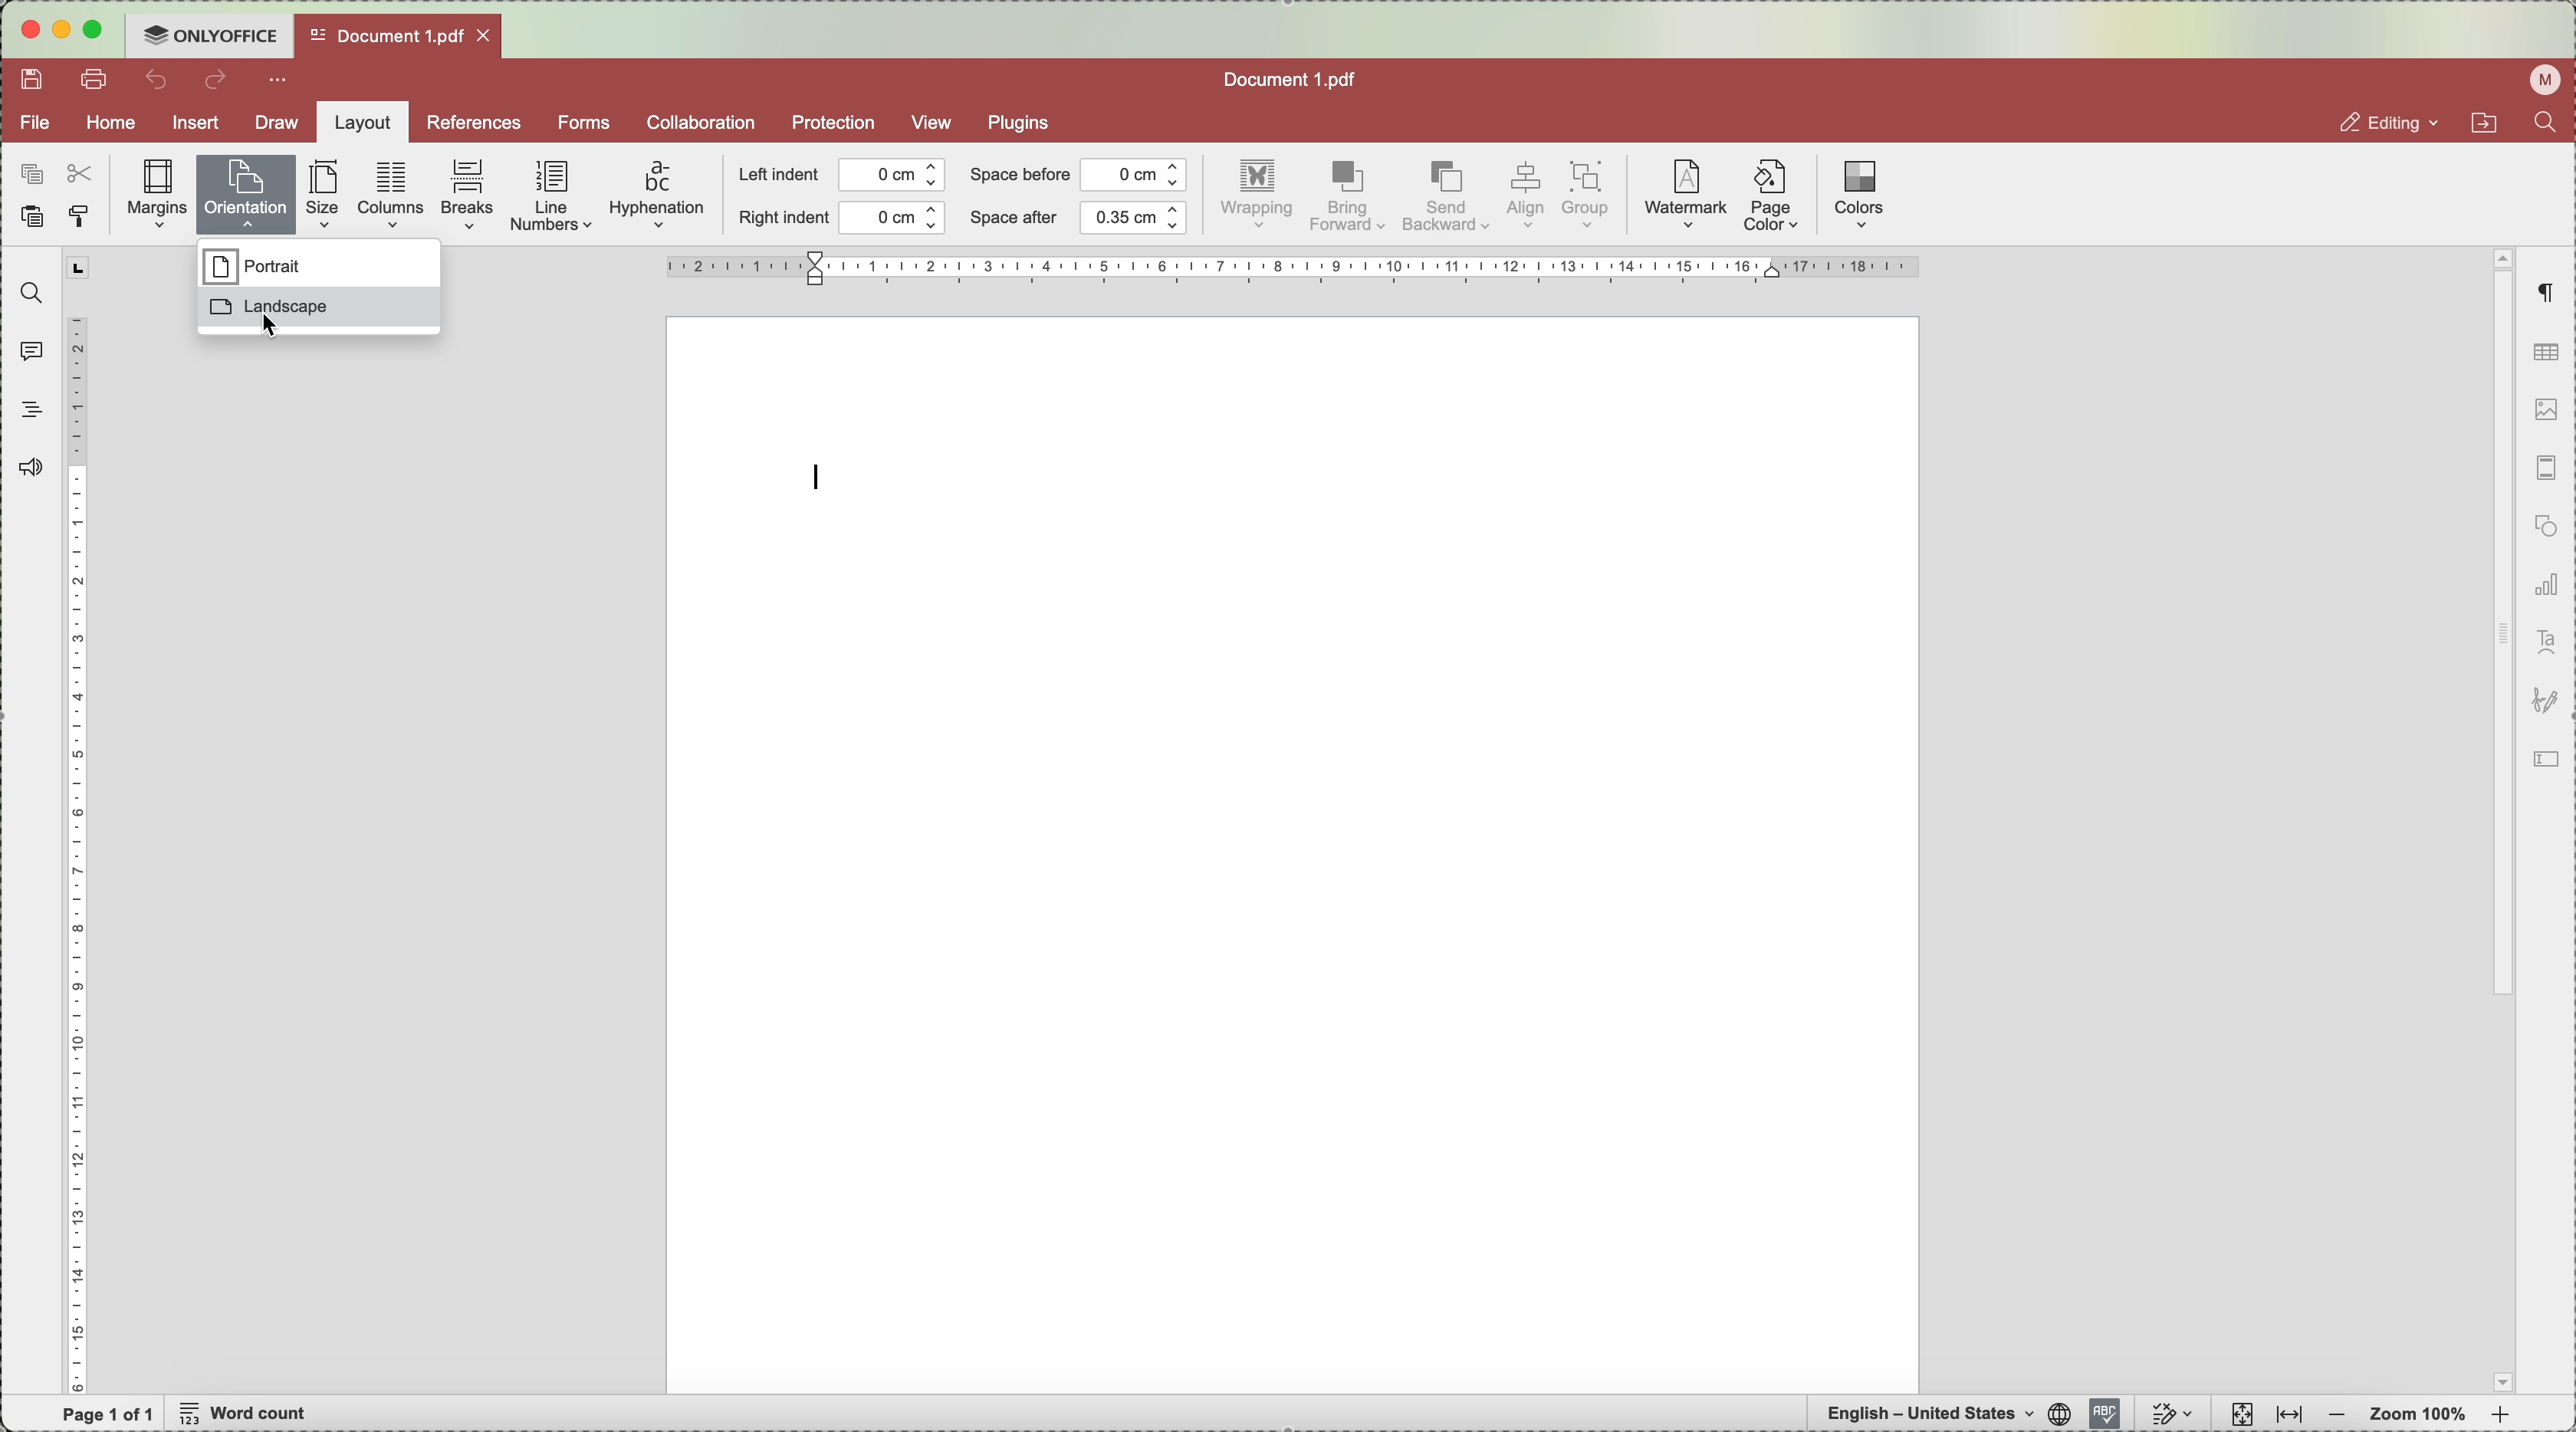 The width and height of the screenshot is (2576, 1432). What do you see at coordinates (1025, 121) in the screenshot?
I see `plugins` at bounding box center [1025, 121].